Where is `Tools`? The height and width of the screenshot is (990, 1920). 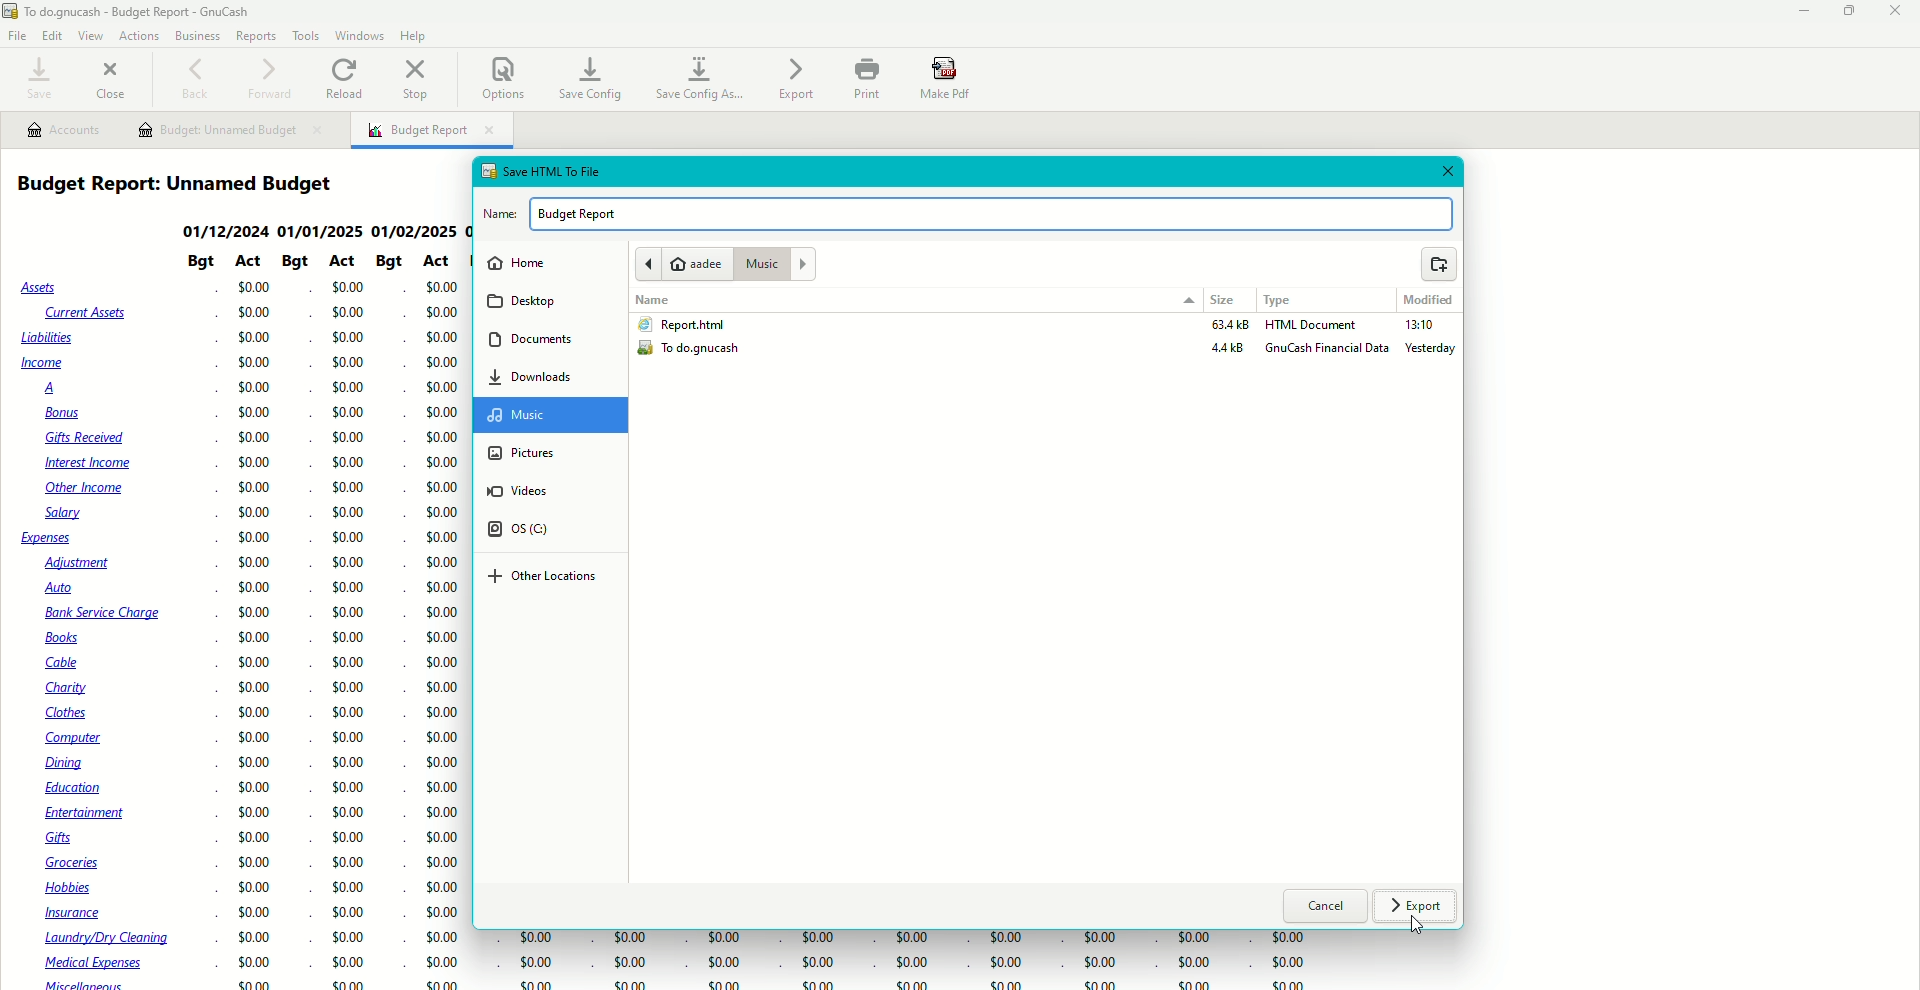
Tools is located at coordinates (303, 35).